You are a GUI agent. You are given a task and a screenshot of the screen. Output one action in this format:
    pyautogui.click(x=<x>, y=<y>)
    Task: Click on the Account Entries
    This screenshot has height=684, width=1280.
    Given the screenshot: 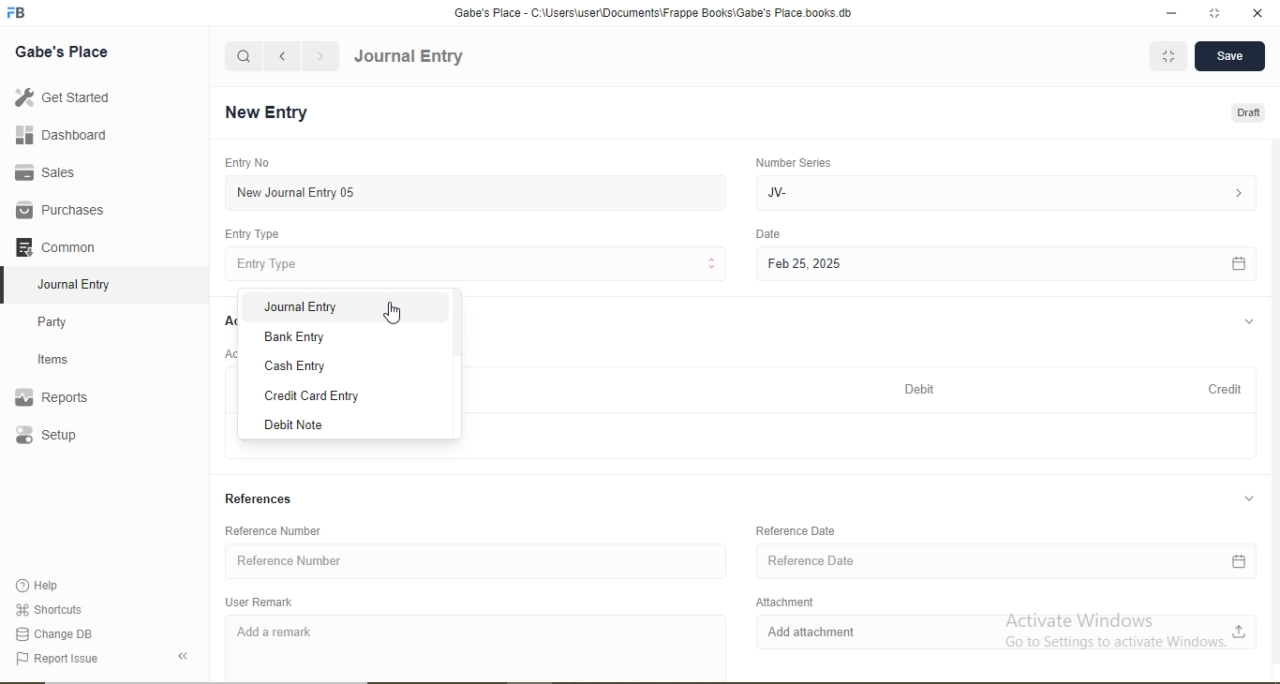 What is the action you would take?
    pyautogui.click(x=225, y=353)
    